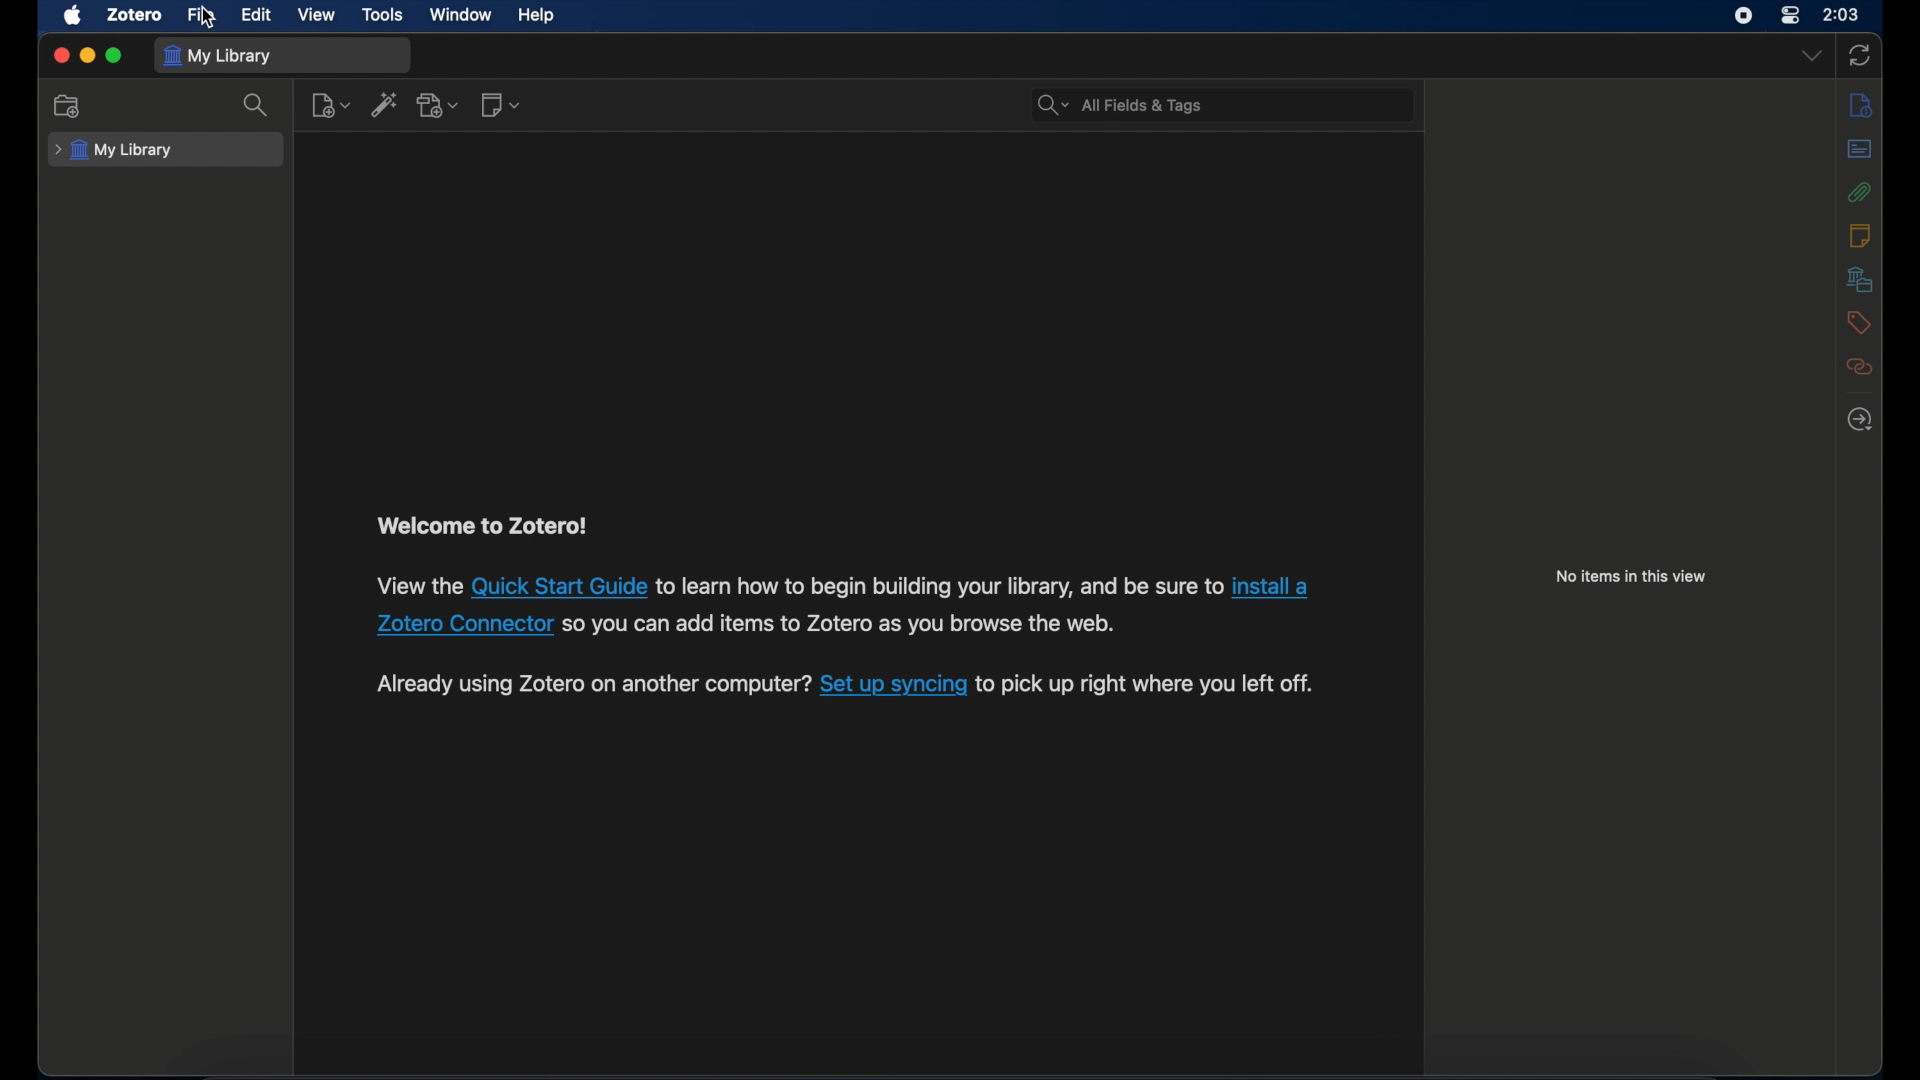 This screenshot has height=1080, width=1920. I want to click on zotero, so click(134, 14).